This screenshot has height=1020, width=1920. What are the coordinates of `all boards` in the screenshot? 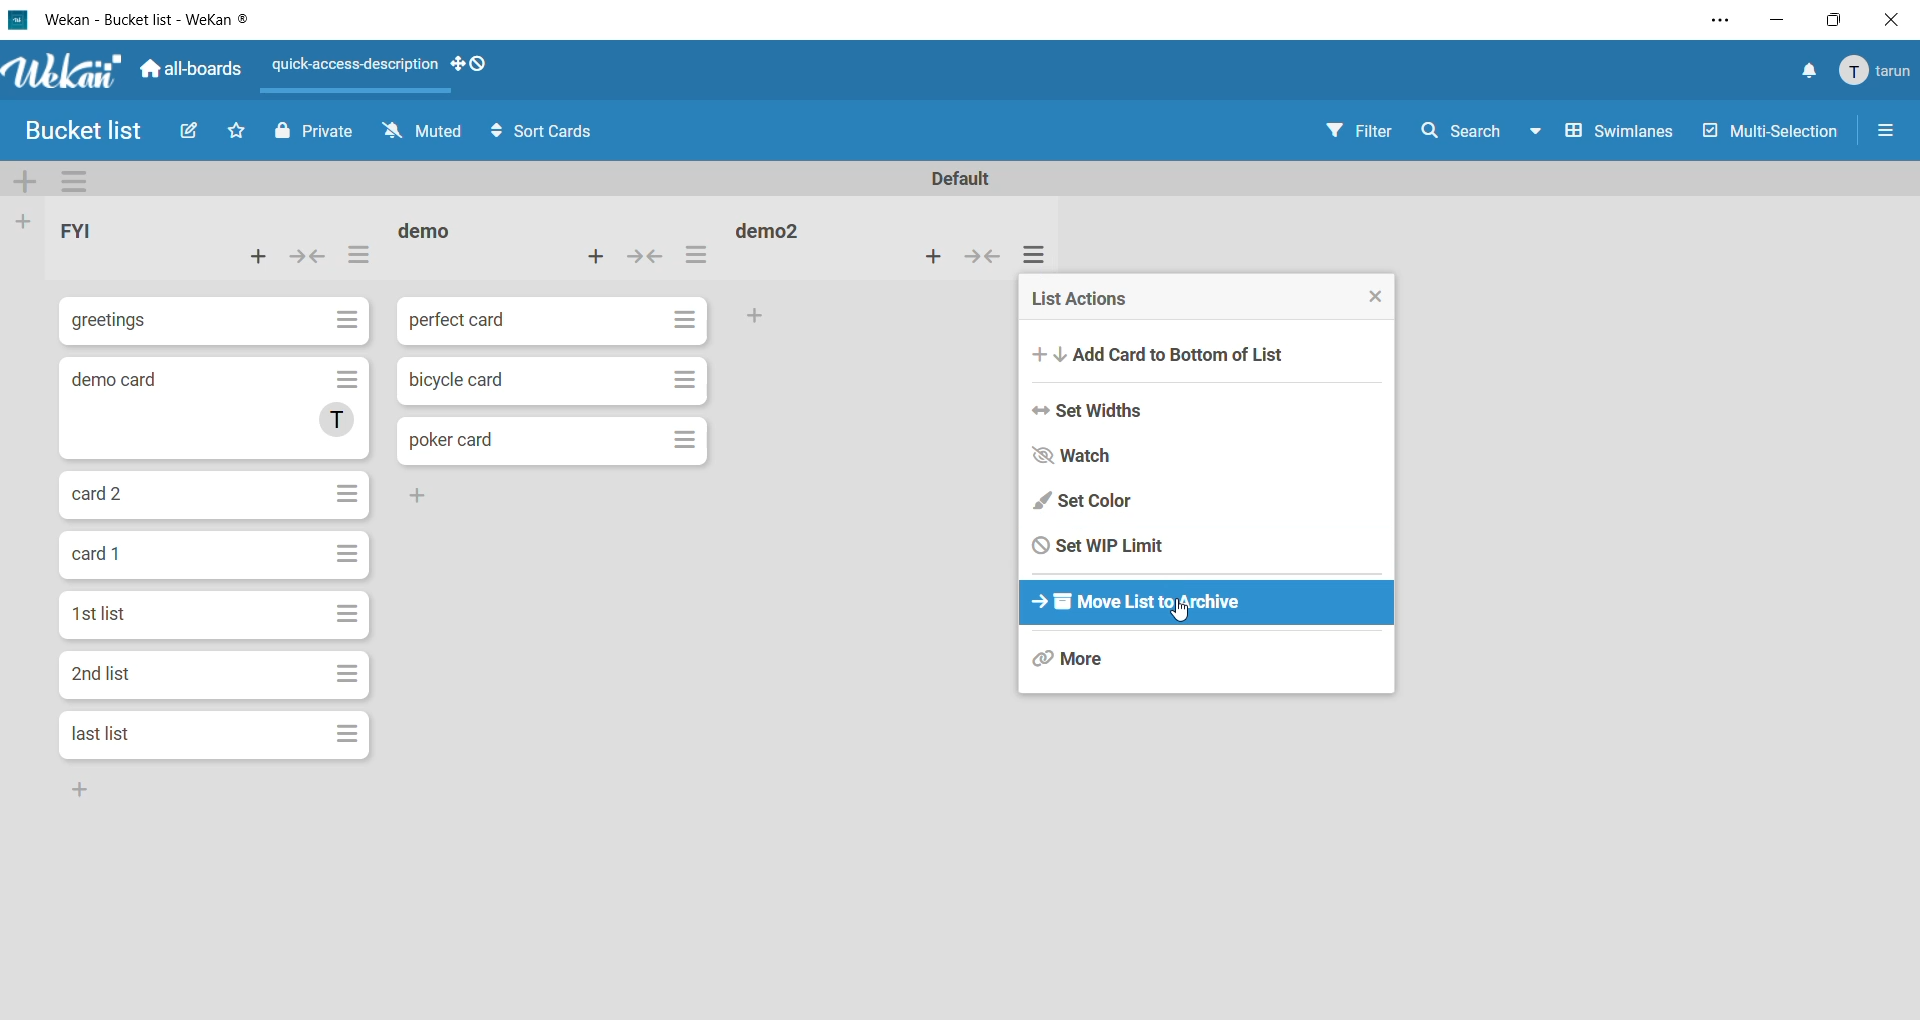 It's located at (187, 71).